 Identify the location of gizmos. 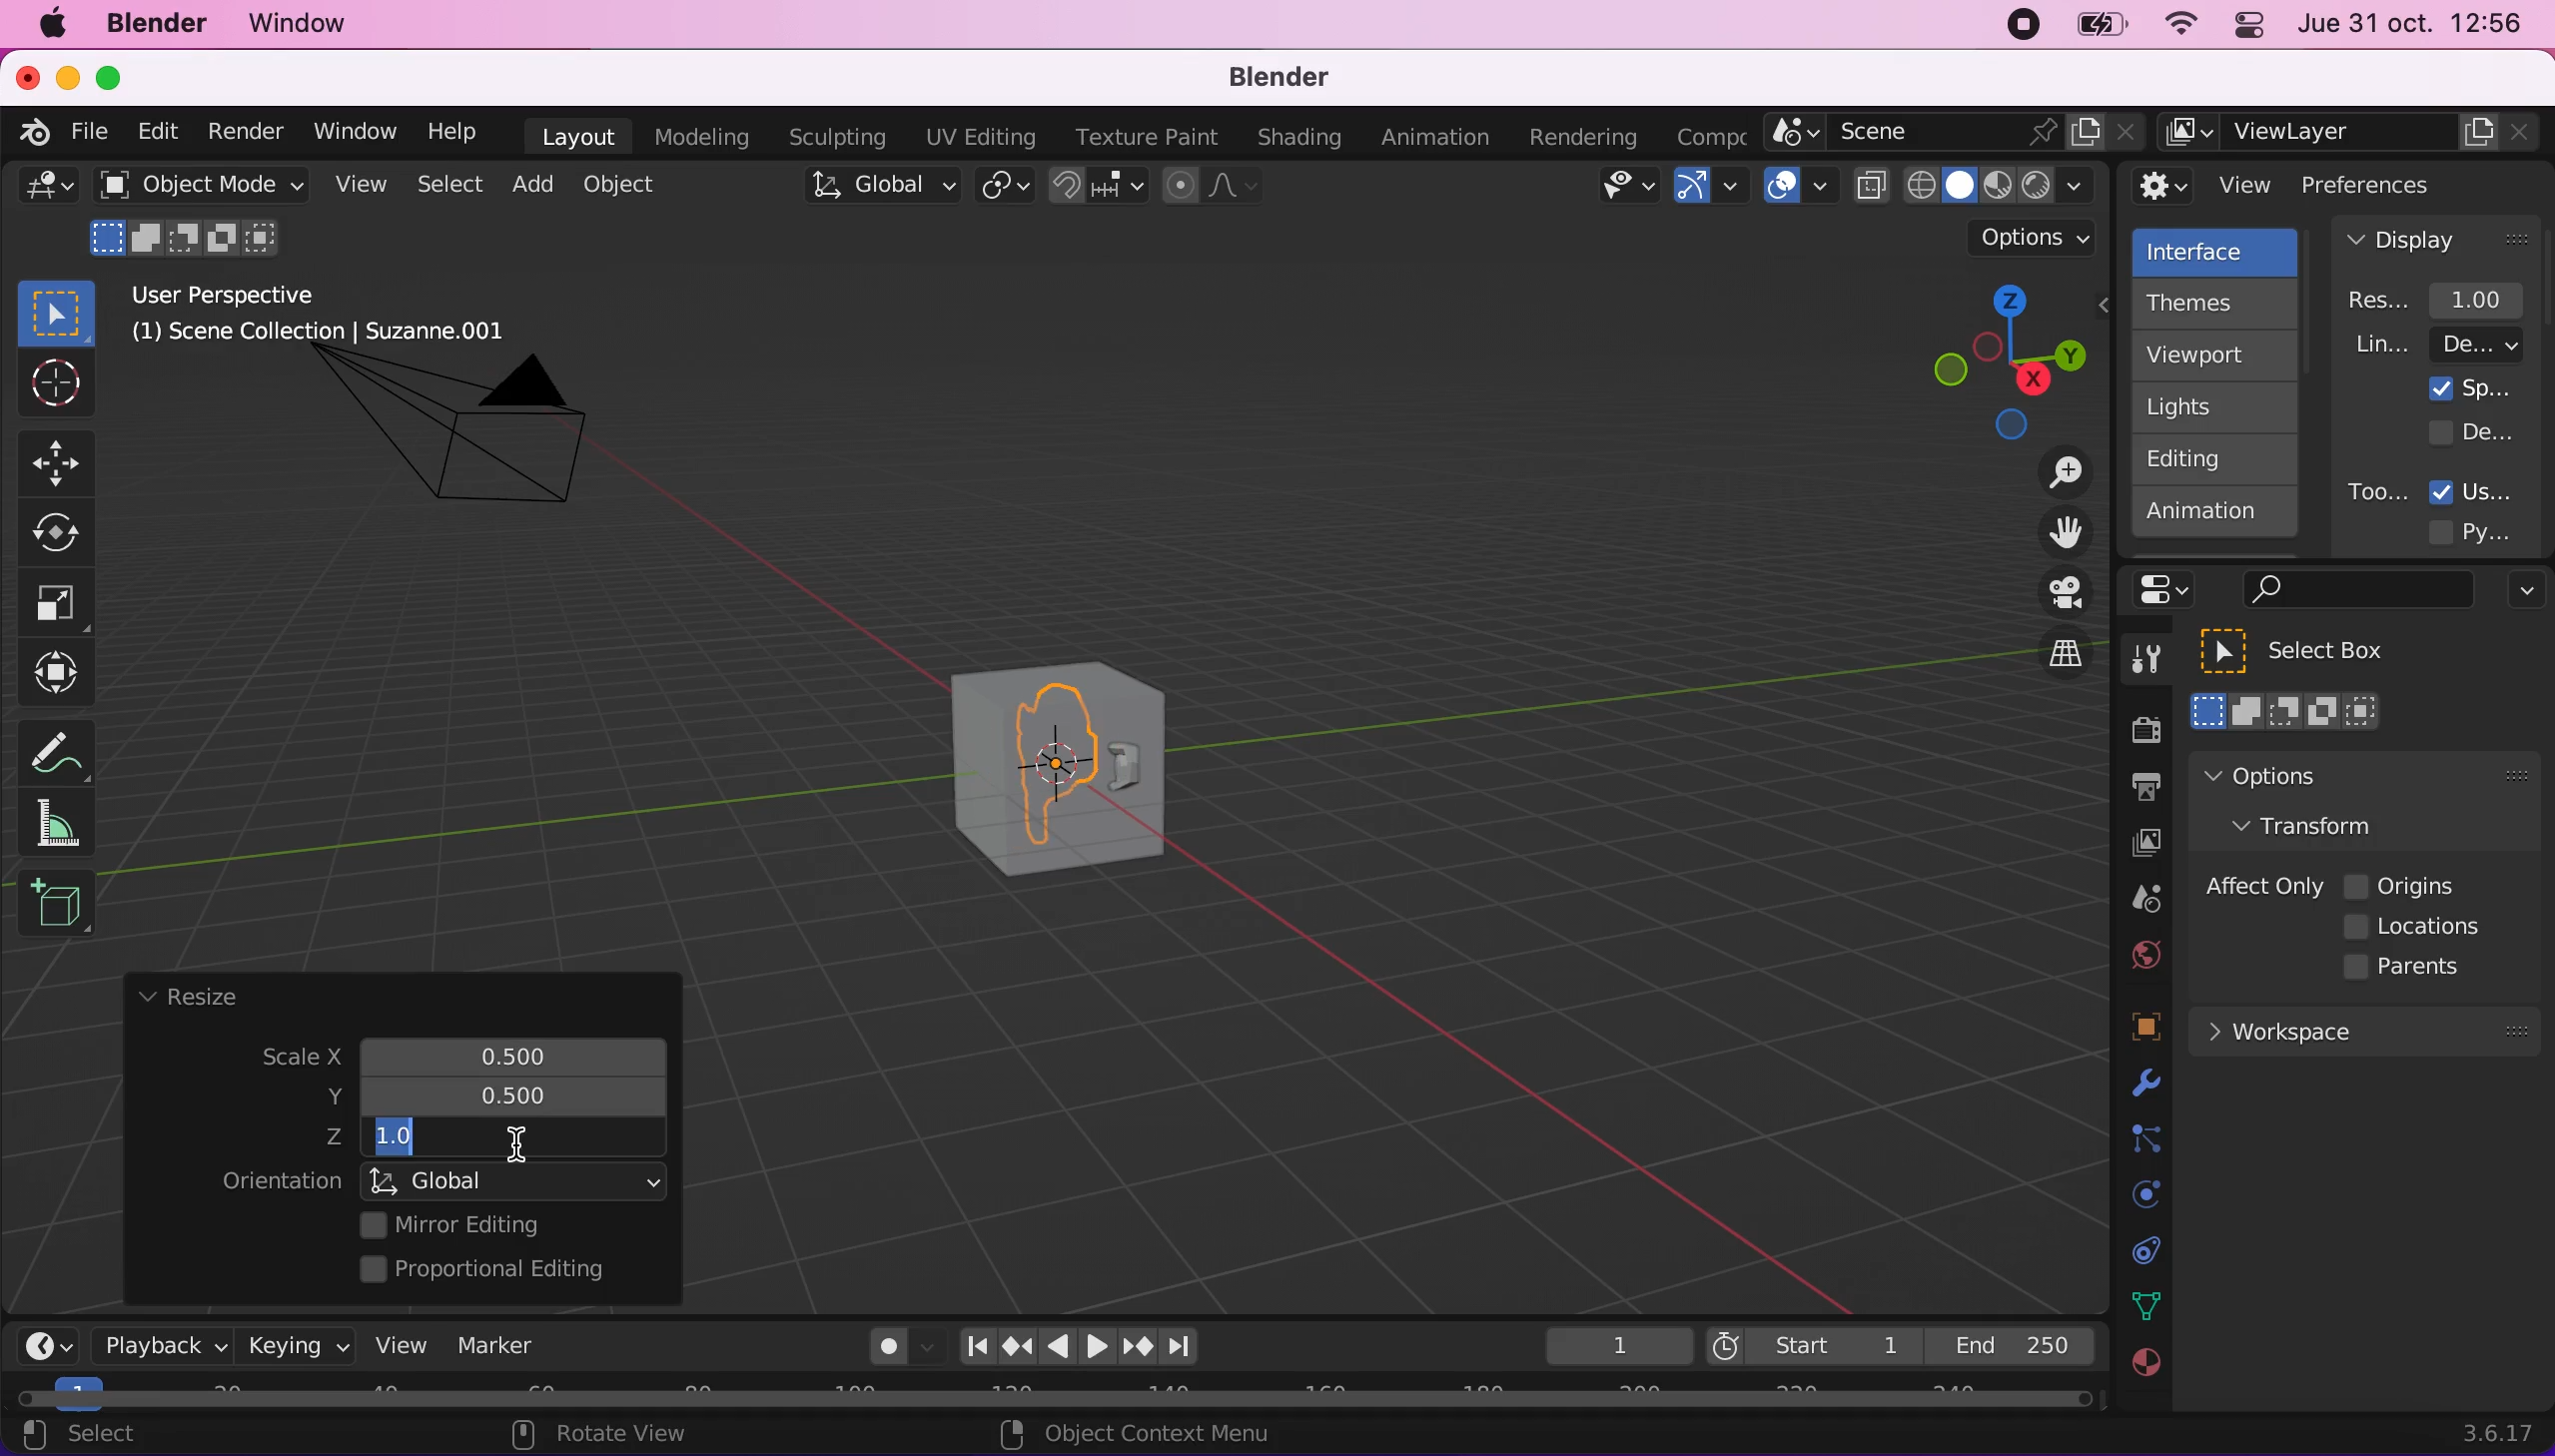
(1709, 192).